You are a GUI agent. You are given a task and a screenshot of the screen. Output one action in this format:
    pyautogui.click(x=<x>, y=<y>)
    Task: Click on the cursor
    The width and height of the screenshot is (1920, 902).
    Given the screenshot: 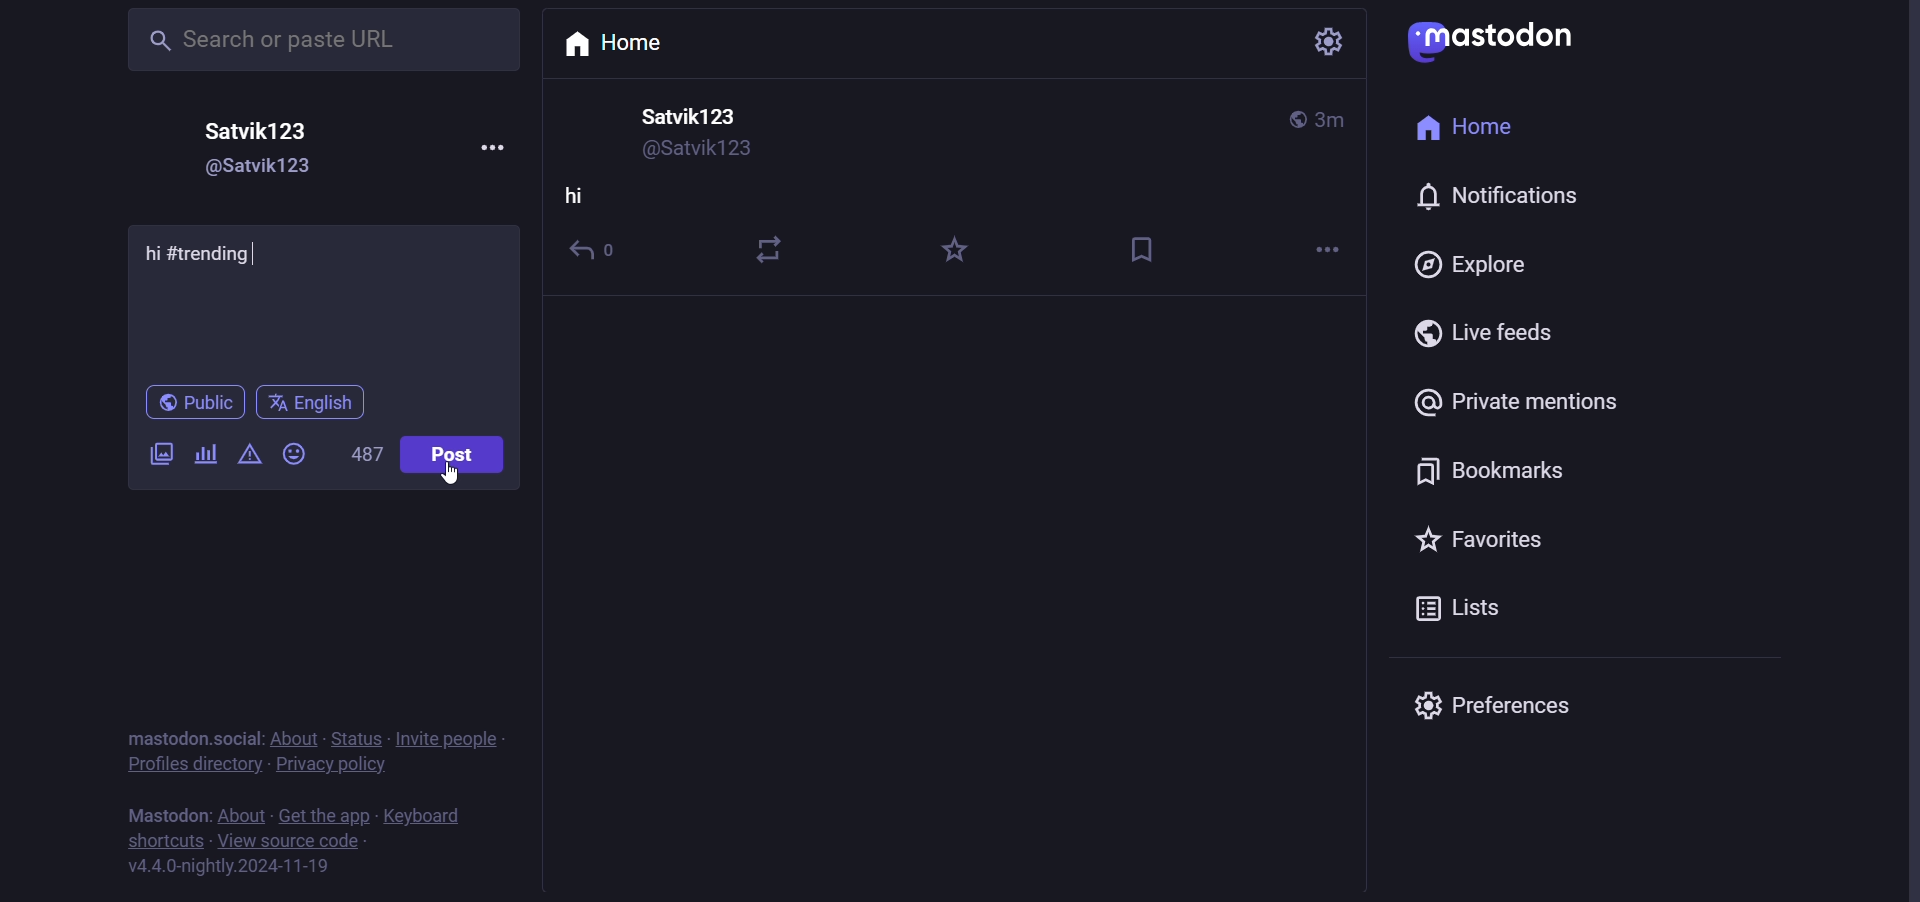 What is the action you would take?
    pyautogui.click(x=450, y=475)
    